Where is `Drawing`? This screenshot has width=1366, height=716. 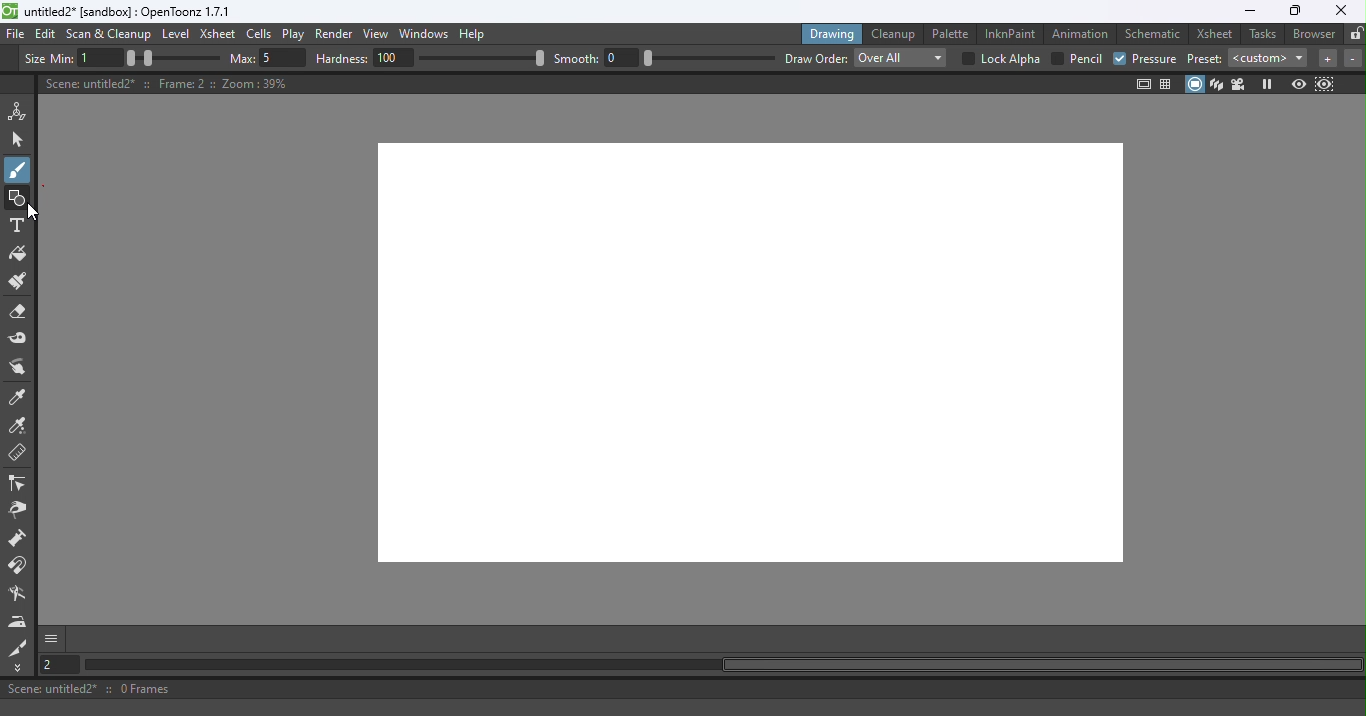 Drawing is located at coordinates (834, 33).